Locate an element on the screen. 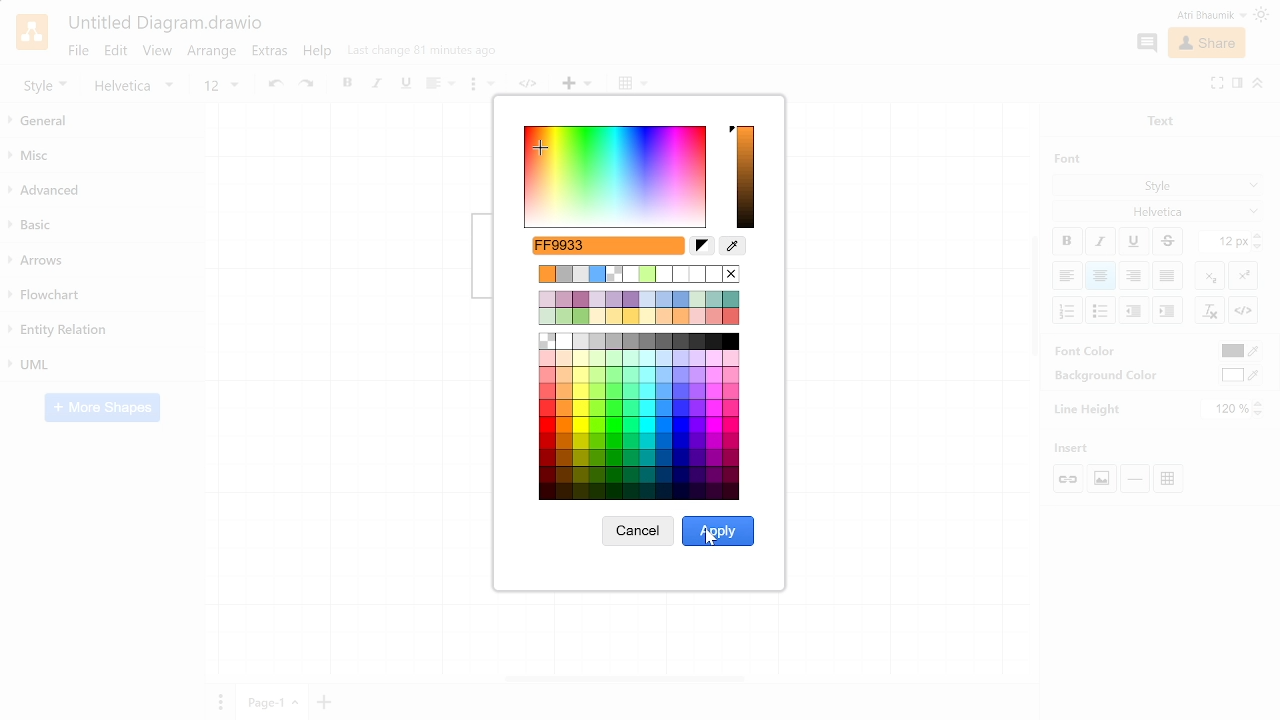 This screenshot has height=720, width=1280. line height is located at coordinates (1088, 408).